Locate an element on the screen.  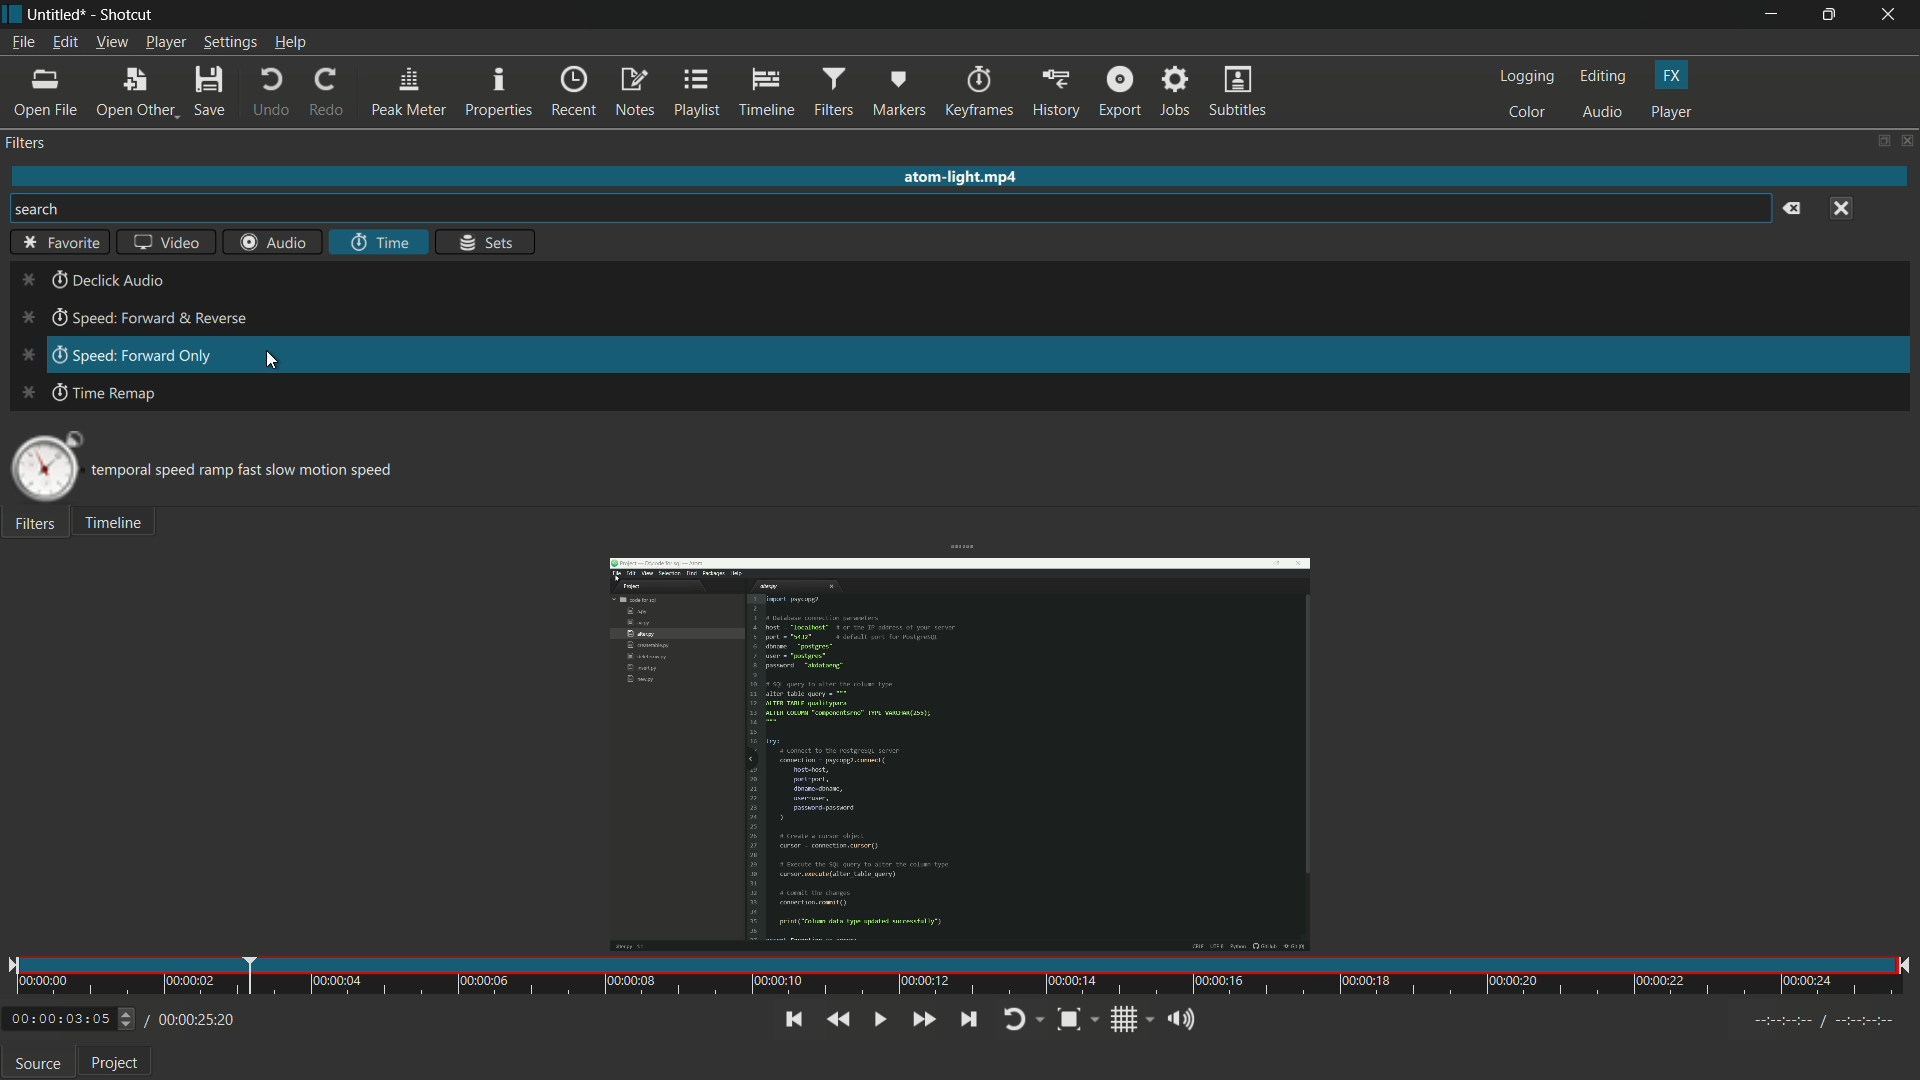
audio is located at coordinates (277, 241).